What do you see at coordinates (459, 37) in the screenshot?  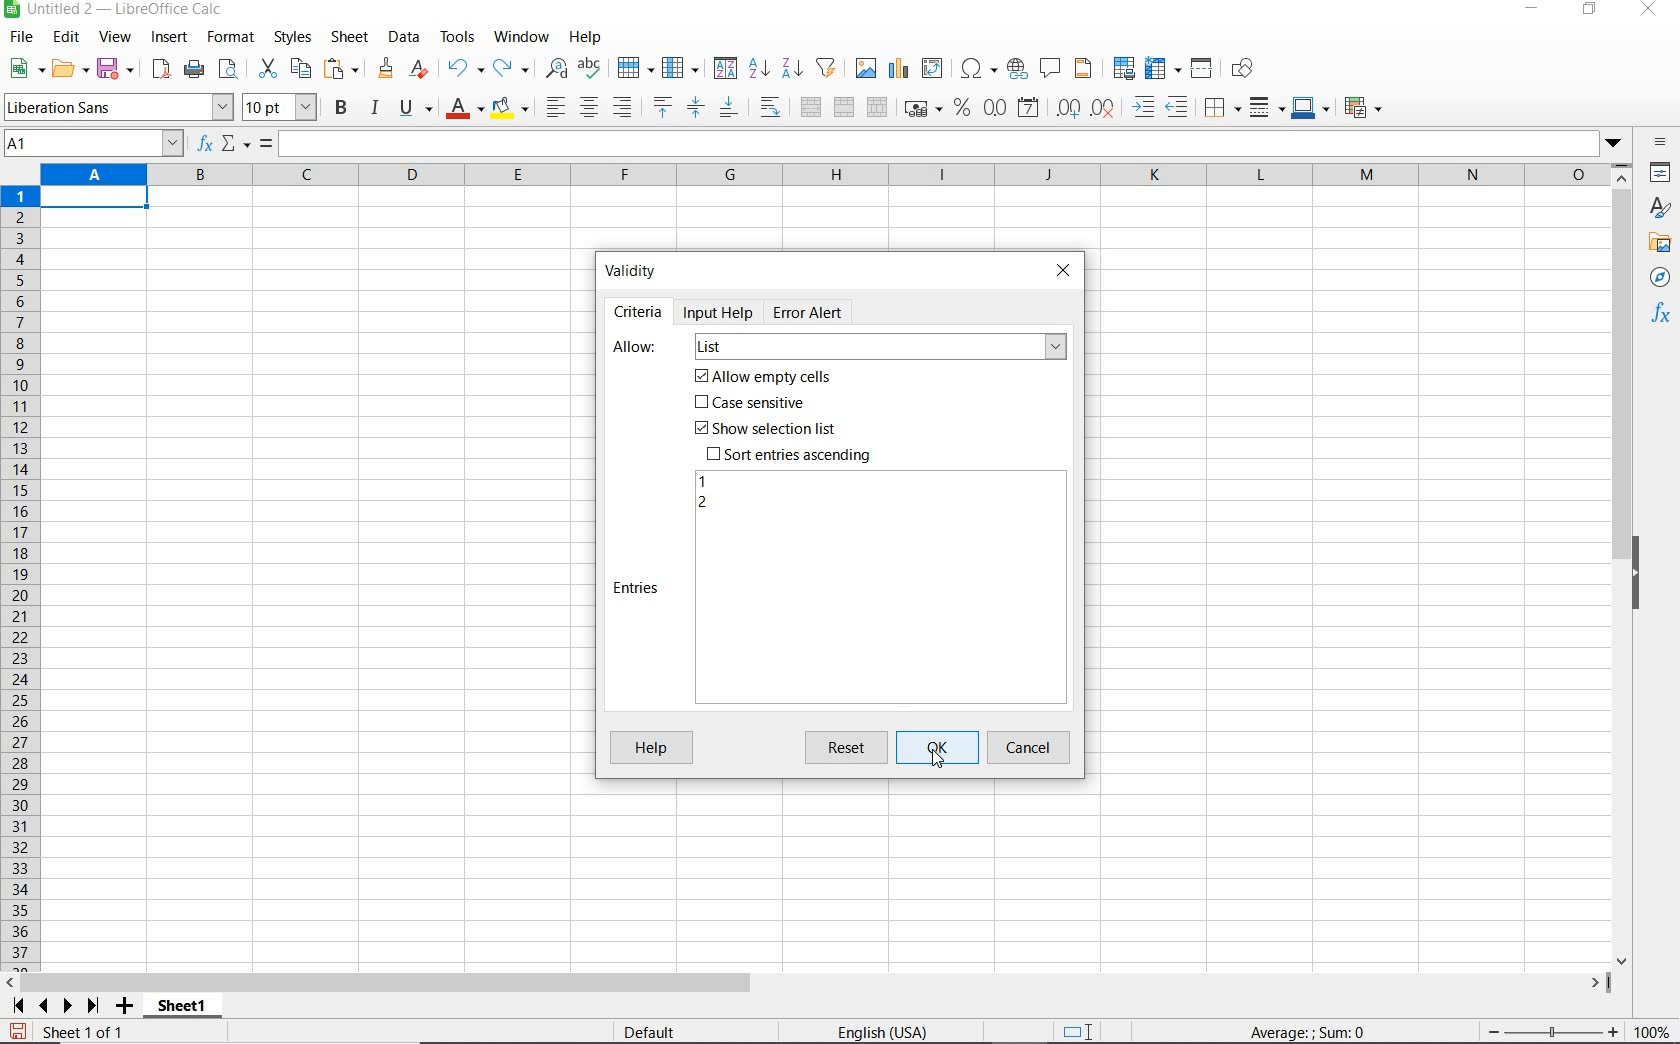 I see `tools` at bounding box center [459, 37].